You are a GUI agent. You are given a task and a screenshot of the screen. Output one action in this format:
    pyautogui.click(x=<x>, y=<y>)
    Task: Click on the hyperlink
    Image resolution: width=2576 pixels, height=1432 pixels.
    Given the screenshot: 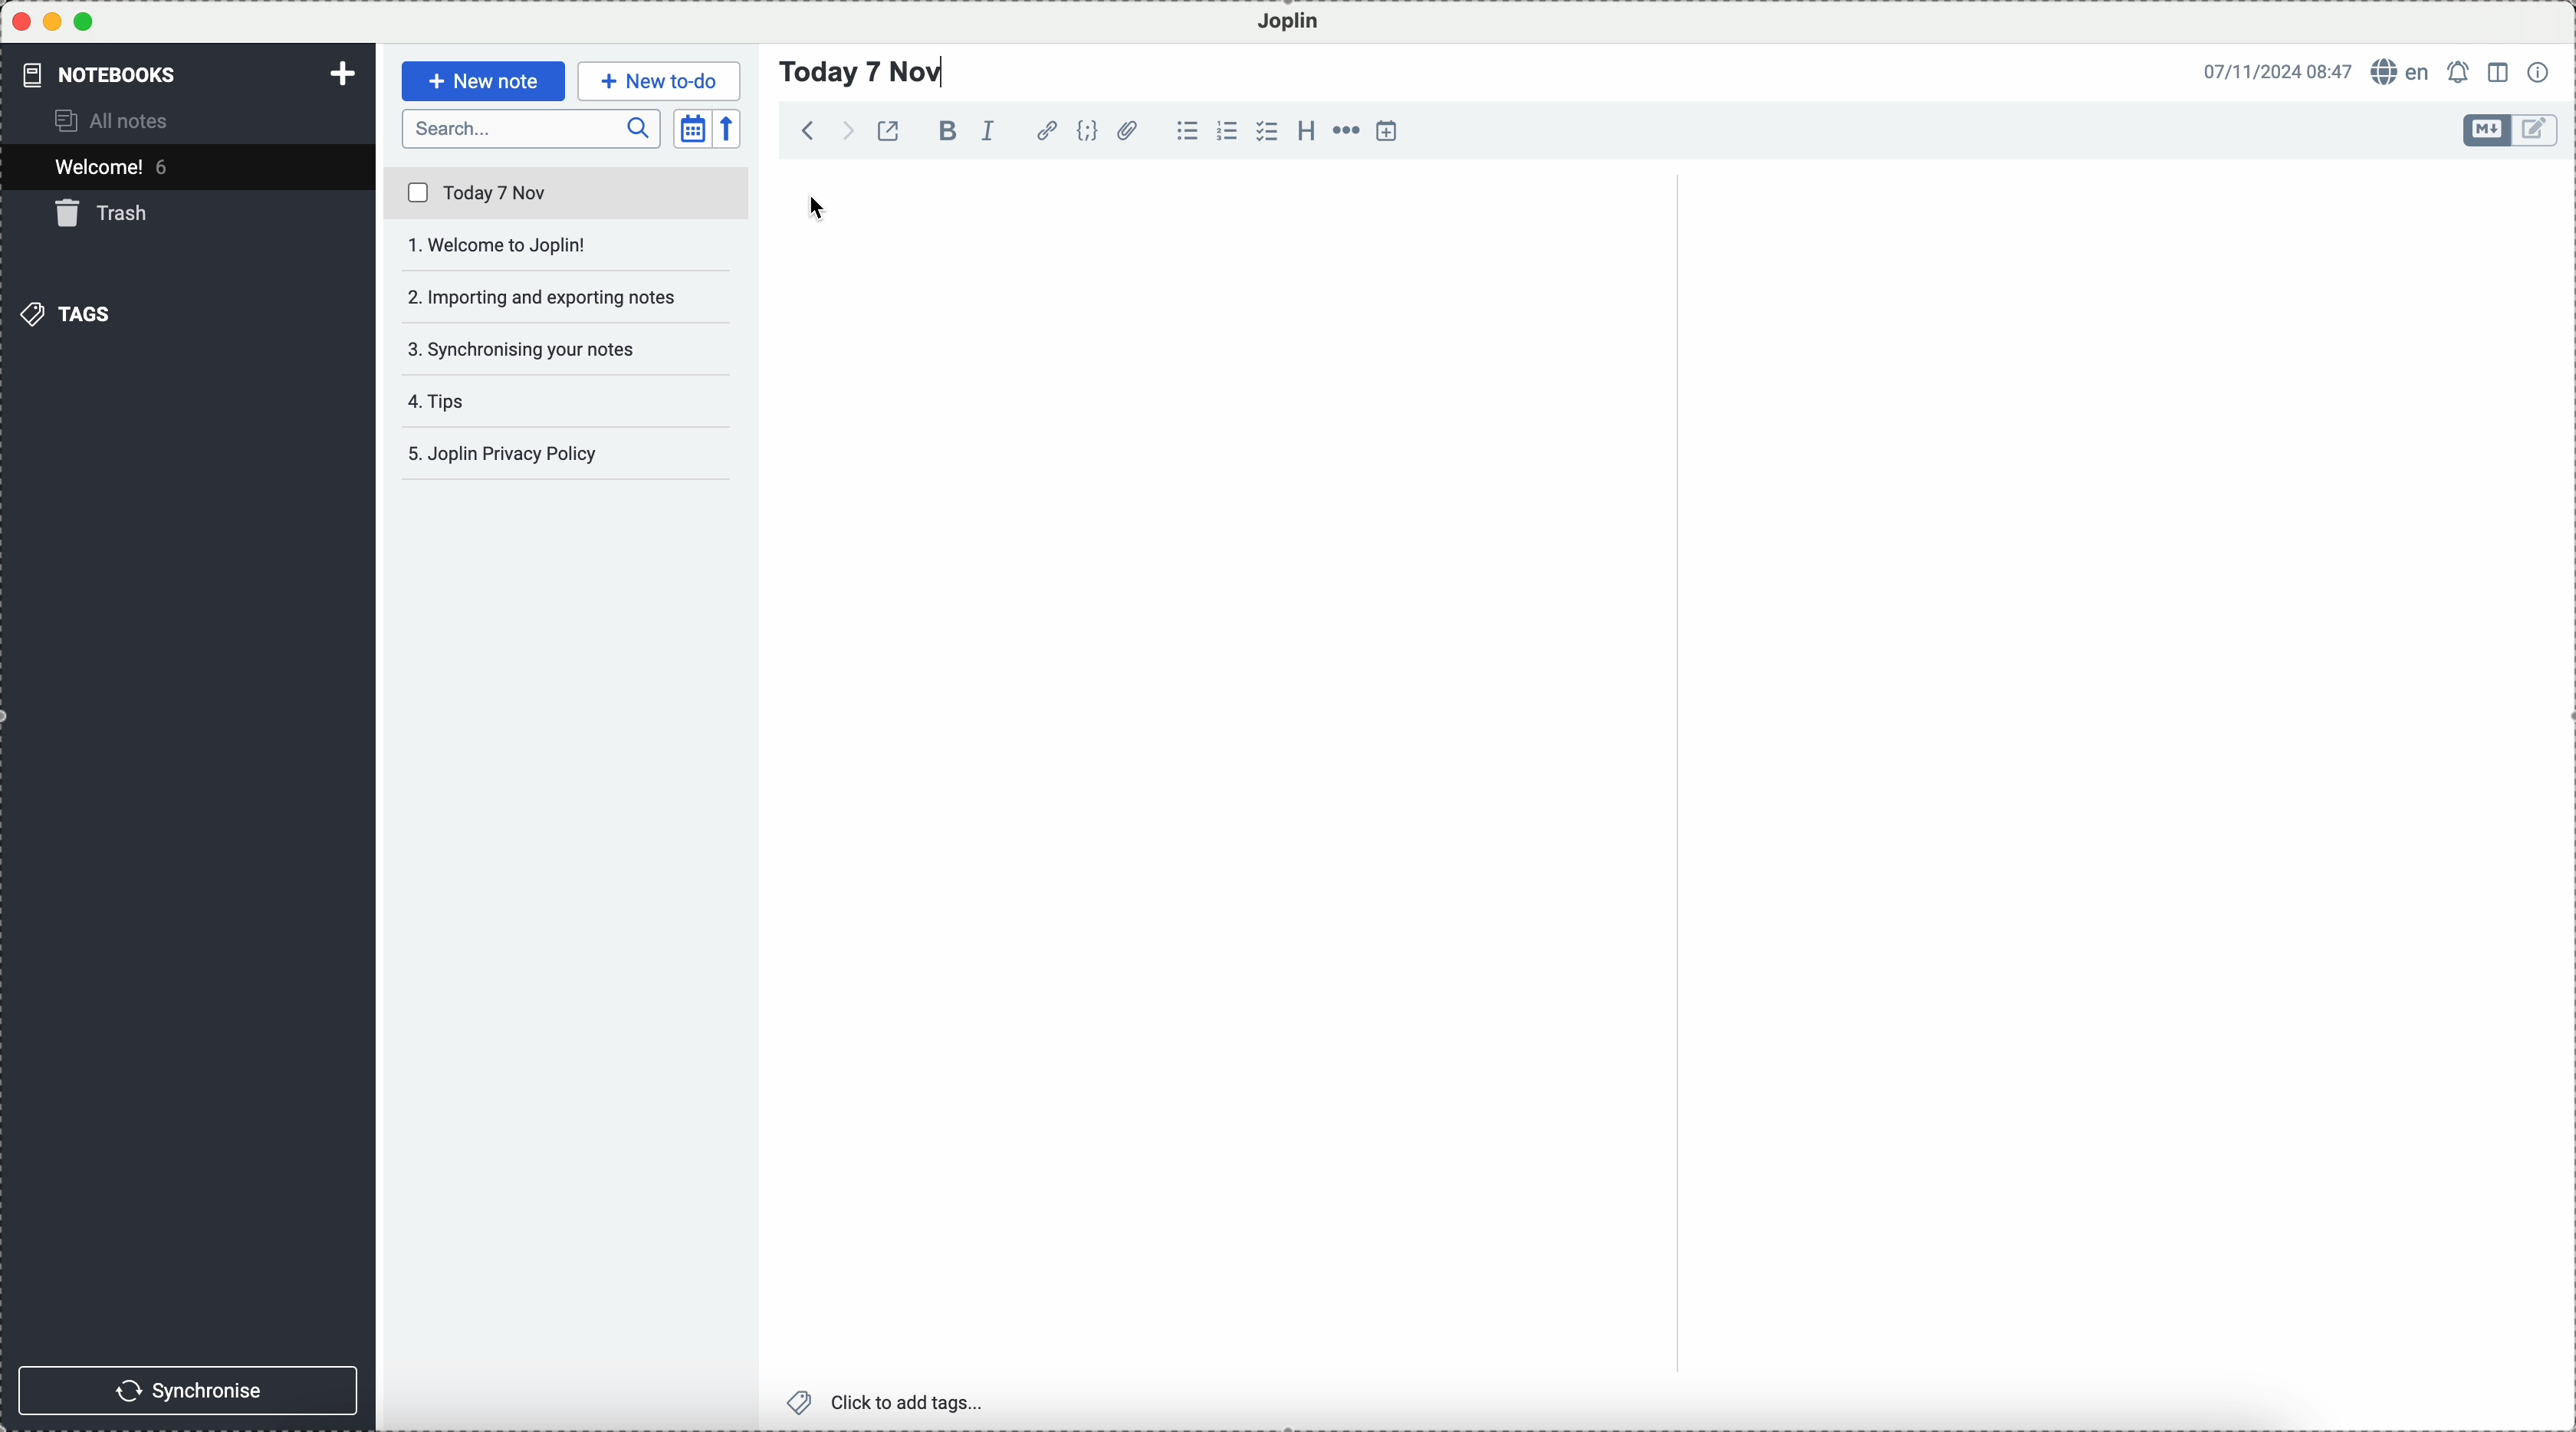 What is the action you would take?
    pyautogui.click(x=1047, y=131)
    